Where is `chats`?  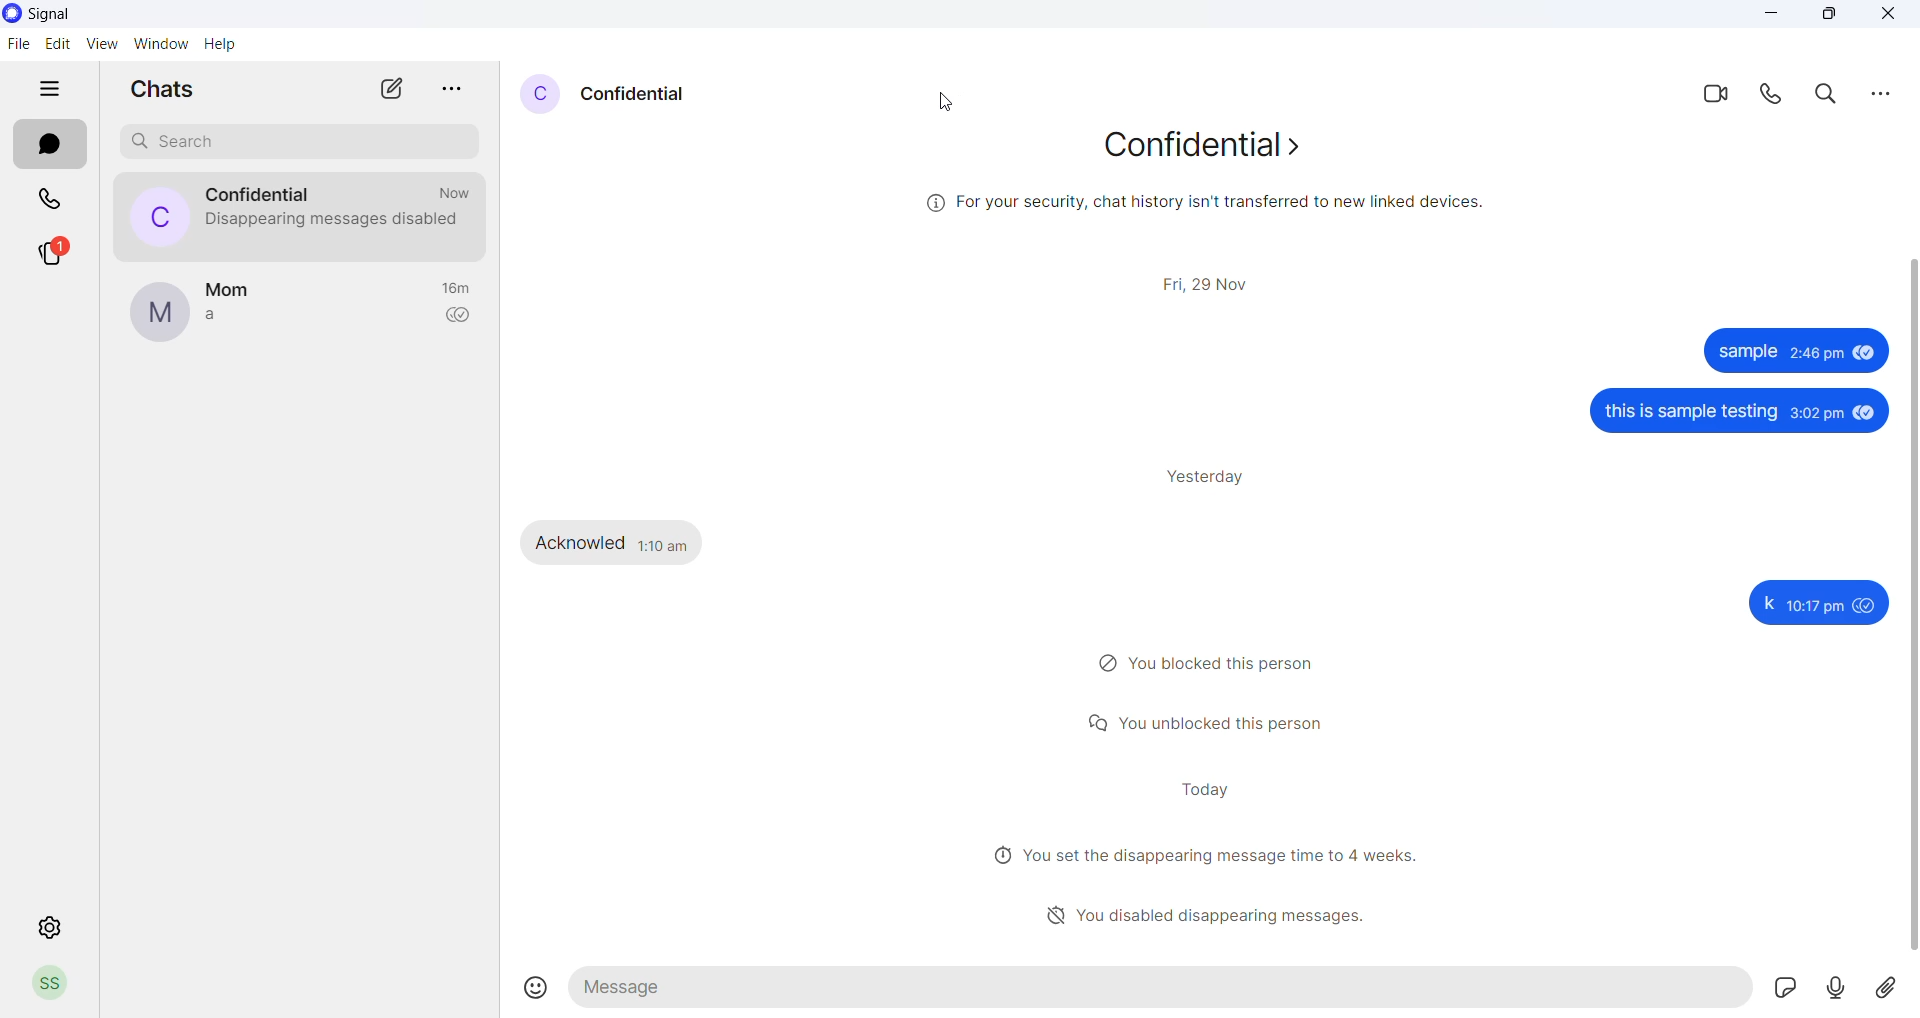
chats is located at coordinates (52, 145).